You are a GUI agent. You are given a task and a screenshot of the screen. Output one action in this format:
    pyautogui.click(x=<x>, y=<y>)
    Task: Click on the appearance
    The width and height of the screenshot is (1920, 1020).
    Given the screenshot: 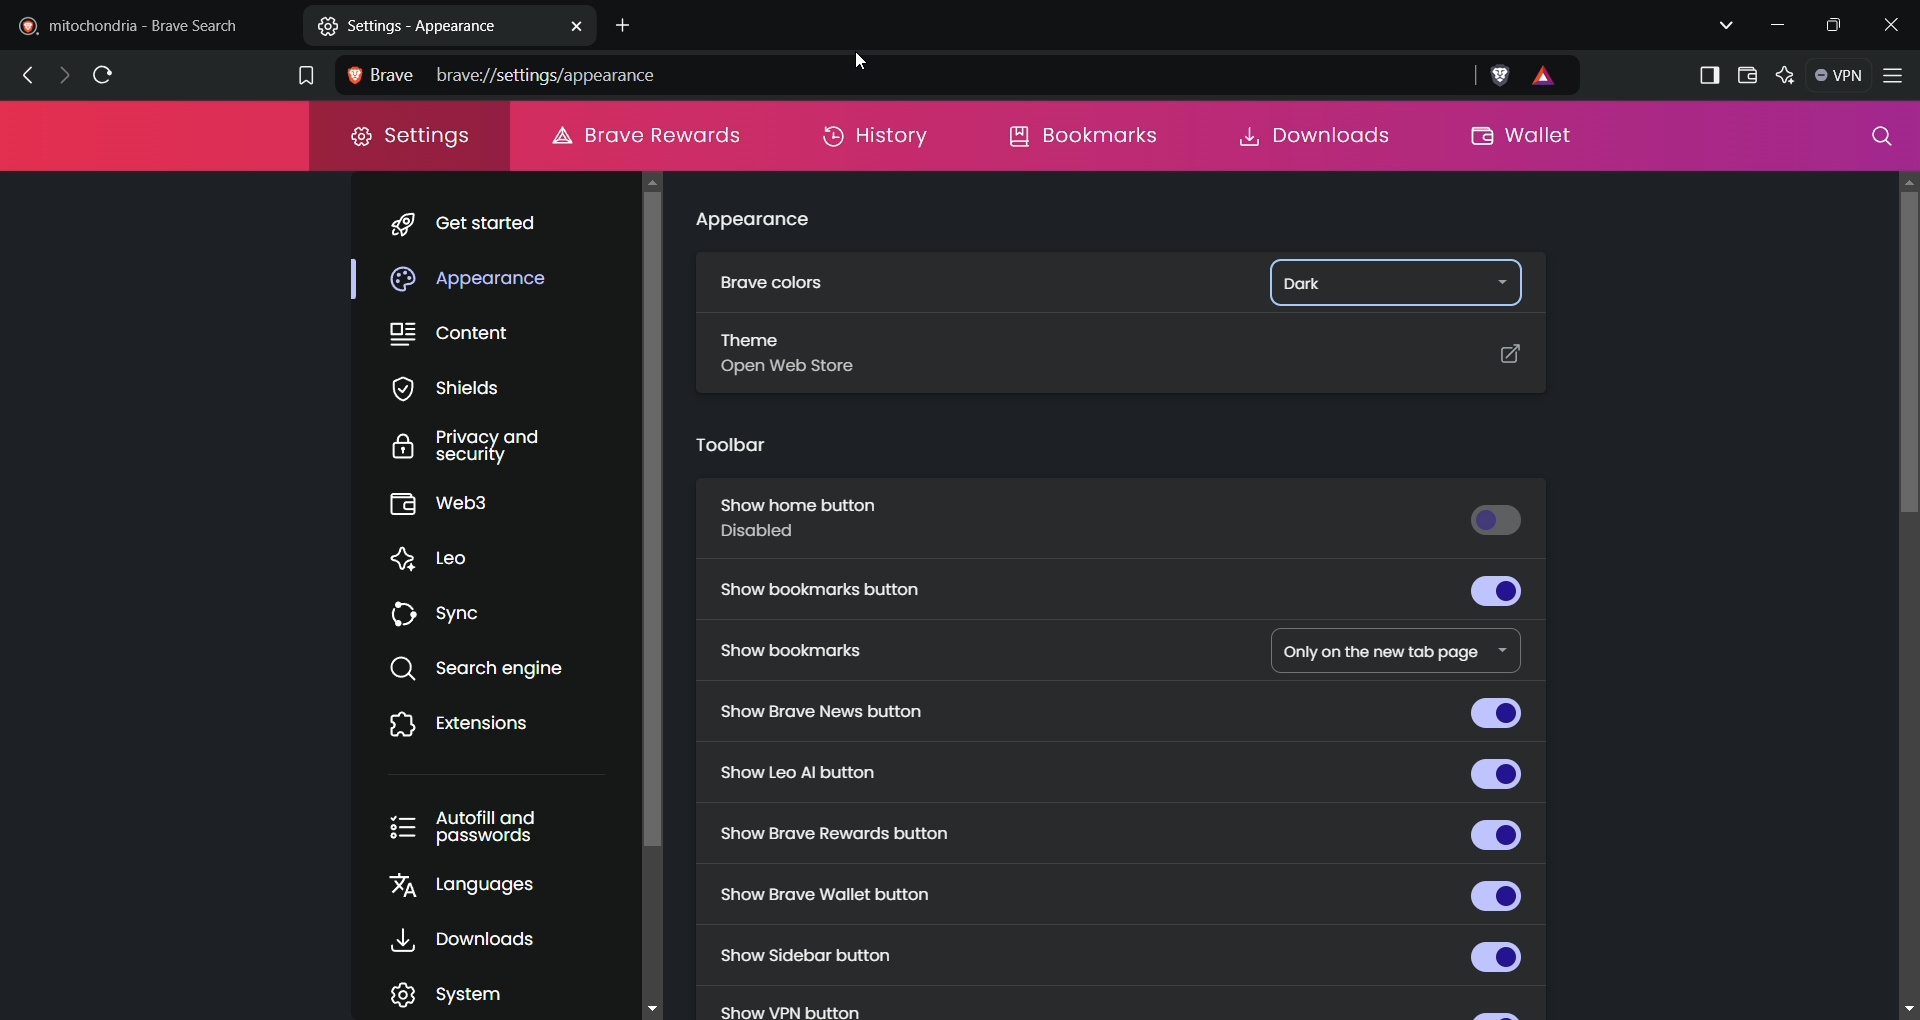 What is the action you would take?
    pyautogui.click(x=483, y=280)
    